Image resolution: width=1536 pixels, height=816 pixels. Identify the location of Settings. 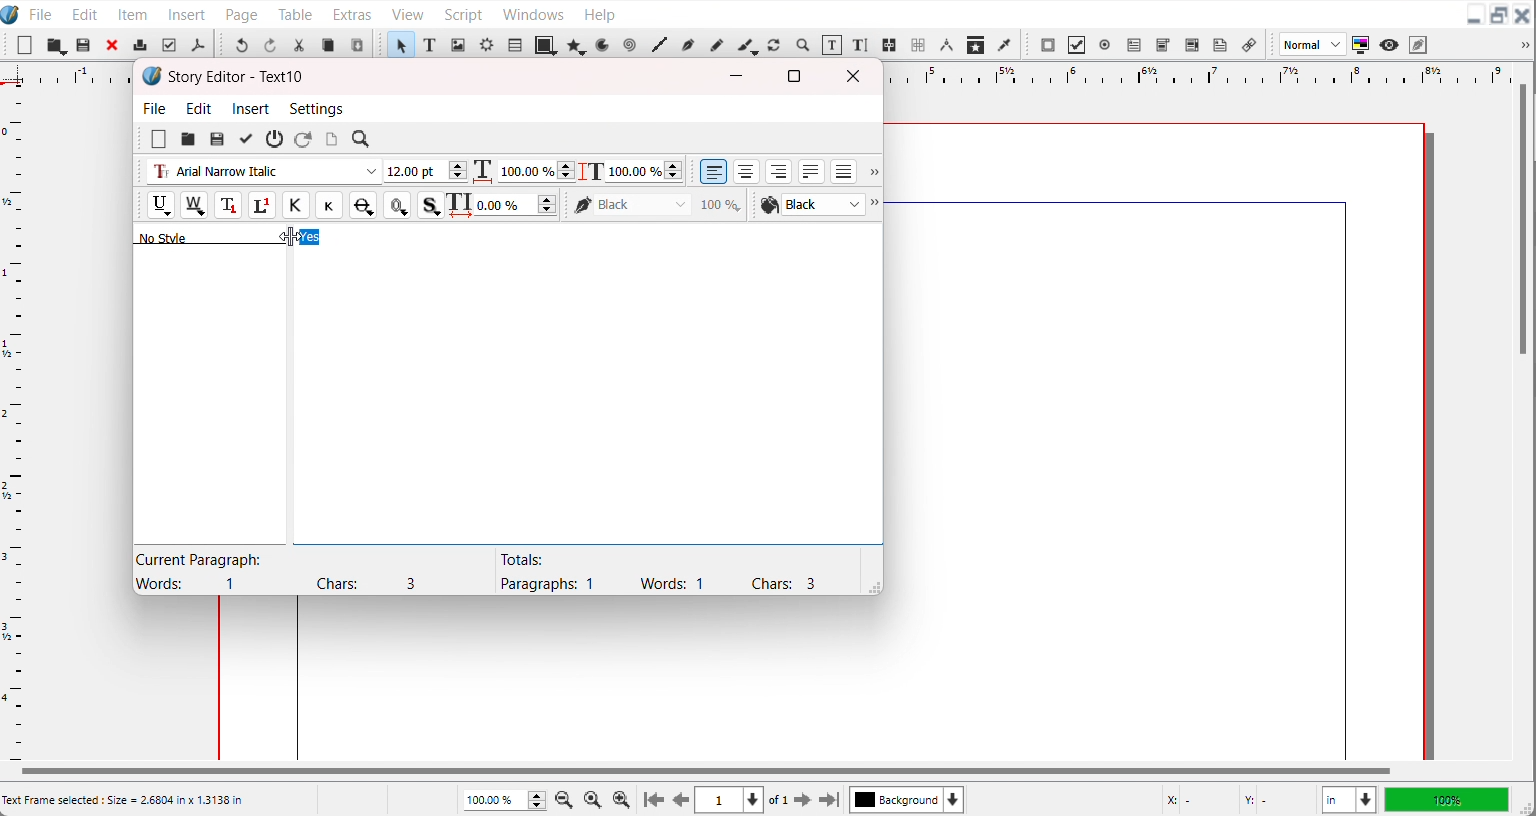
(316, 108).